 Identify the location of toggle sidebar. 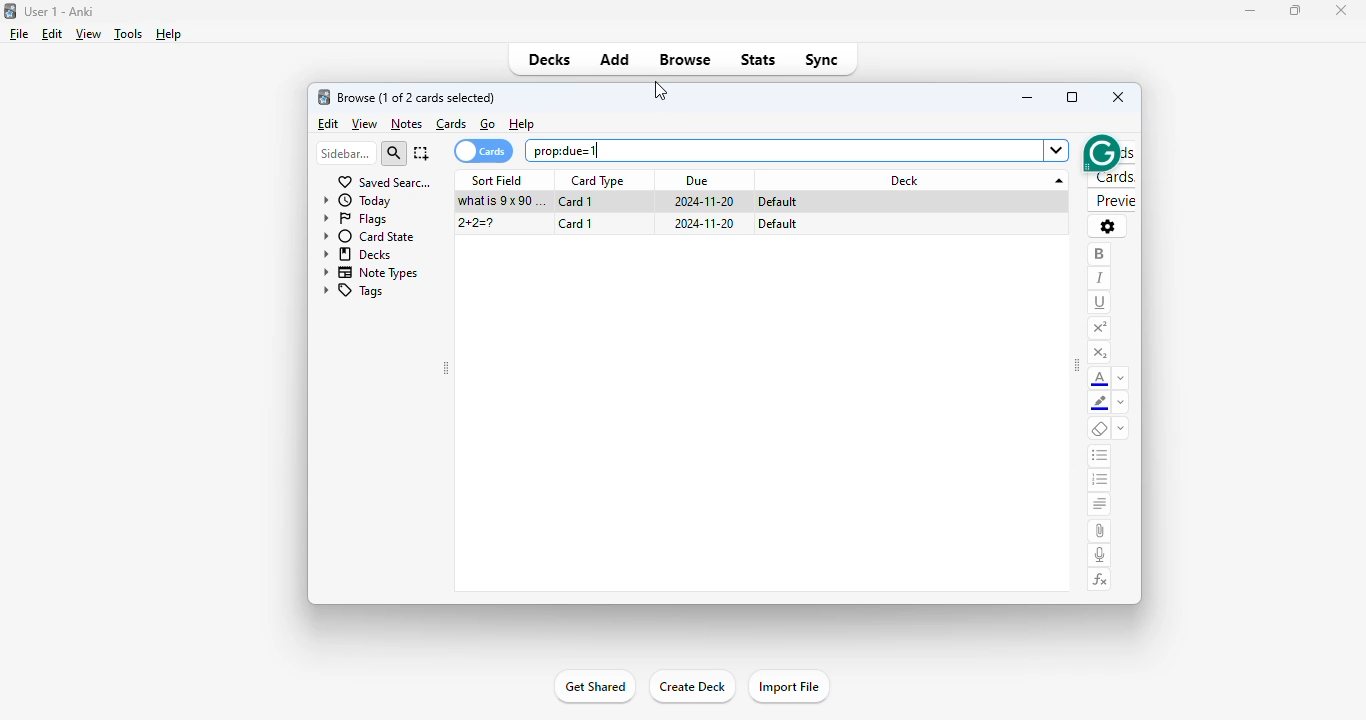
(447, 368).